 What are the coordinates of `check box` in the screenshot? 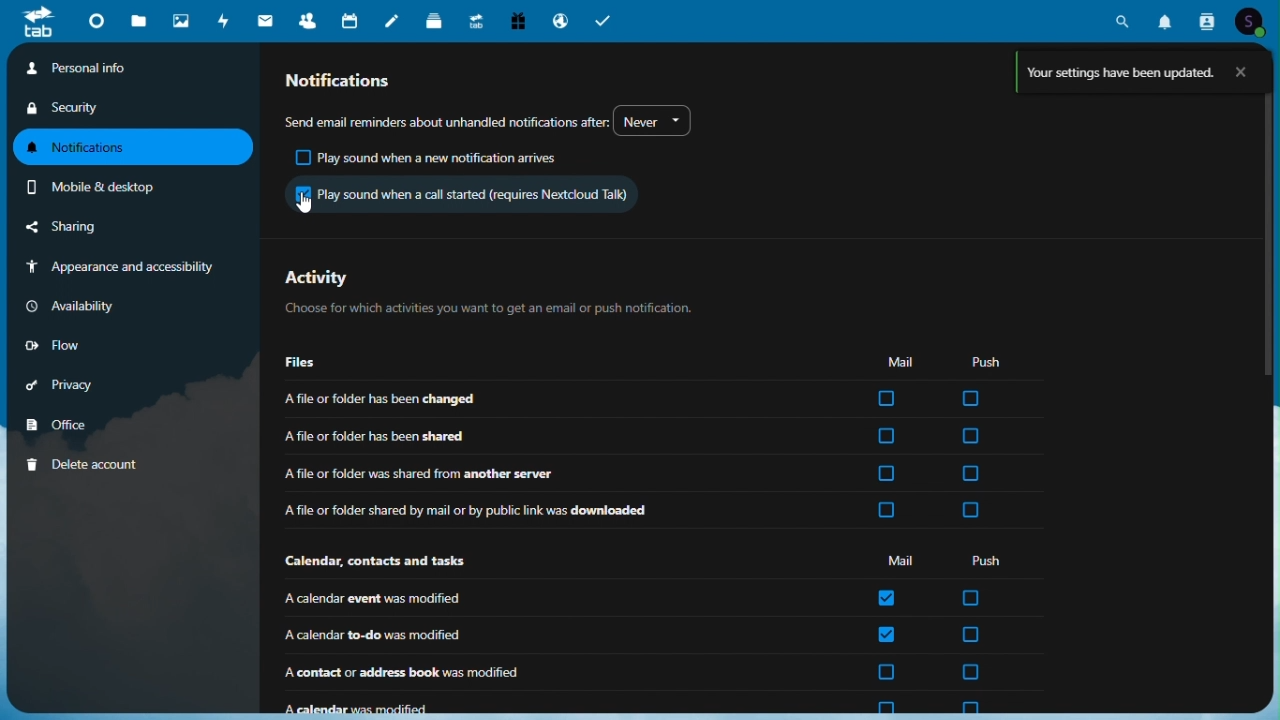 It's located at (884, 511).